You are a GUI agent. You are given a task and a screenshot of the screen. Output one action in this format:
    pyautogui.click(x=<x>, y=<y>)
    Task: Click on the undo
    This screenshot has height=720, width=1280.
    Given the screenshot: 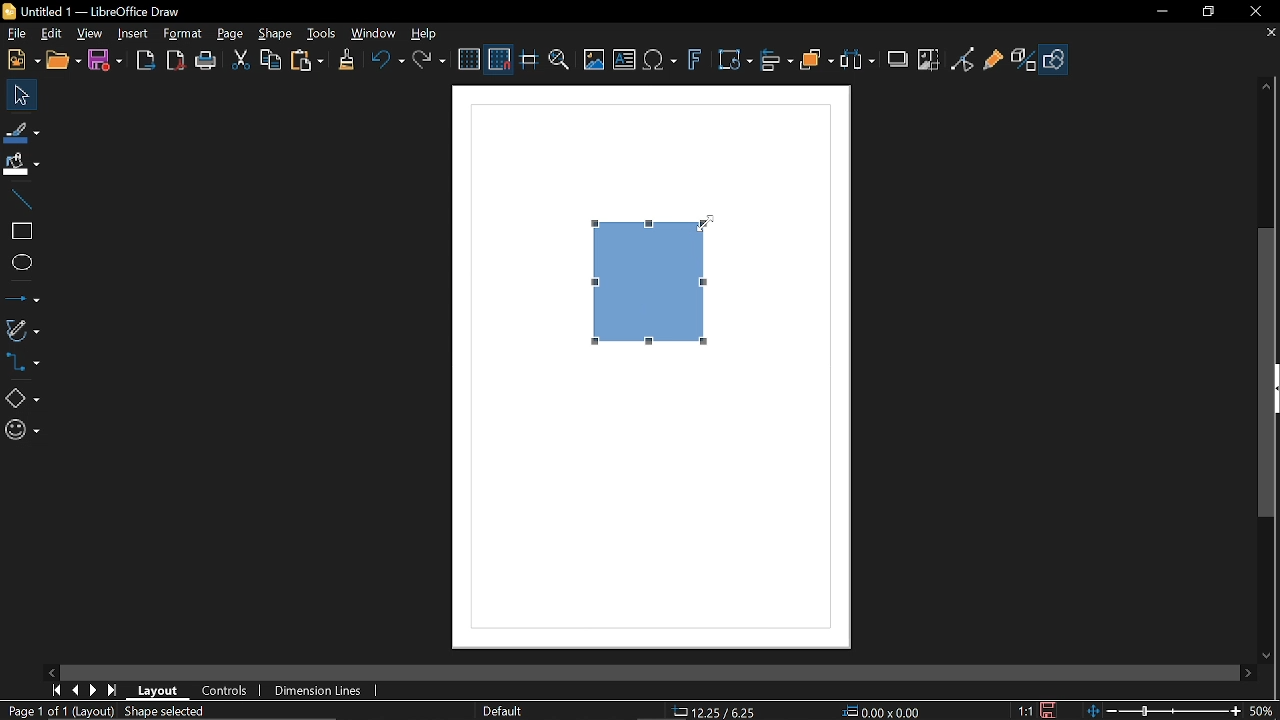 What is the action you would take?
    pyautogui.click(x=388, y=60)
    